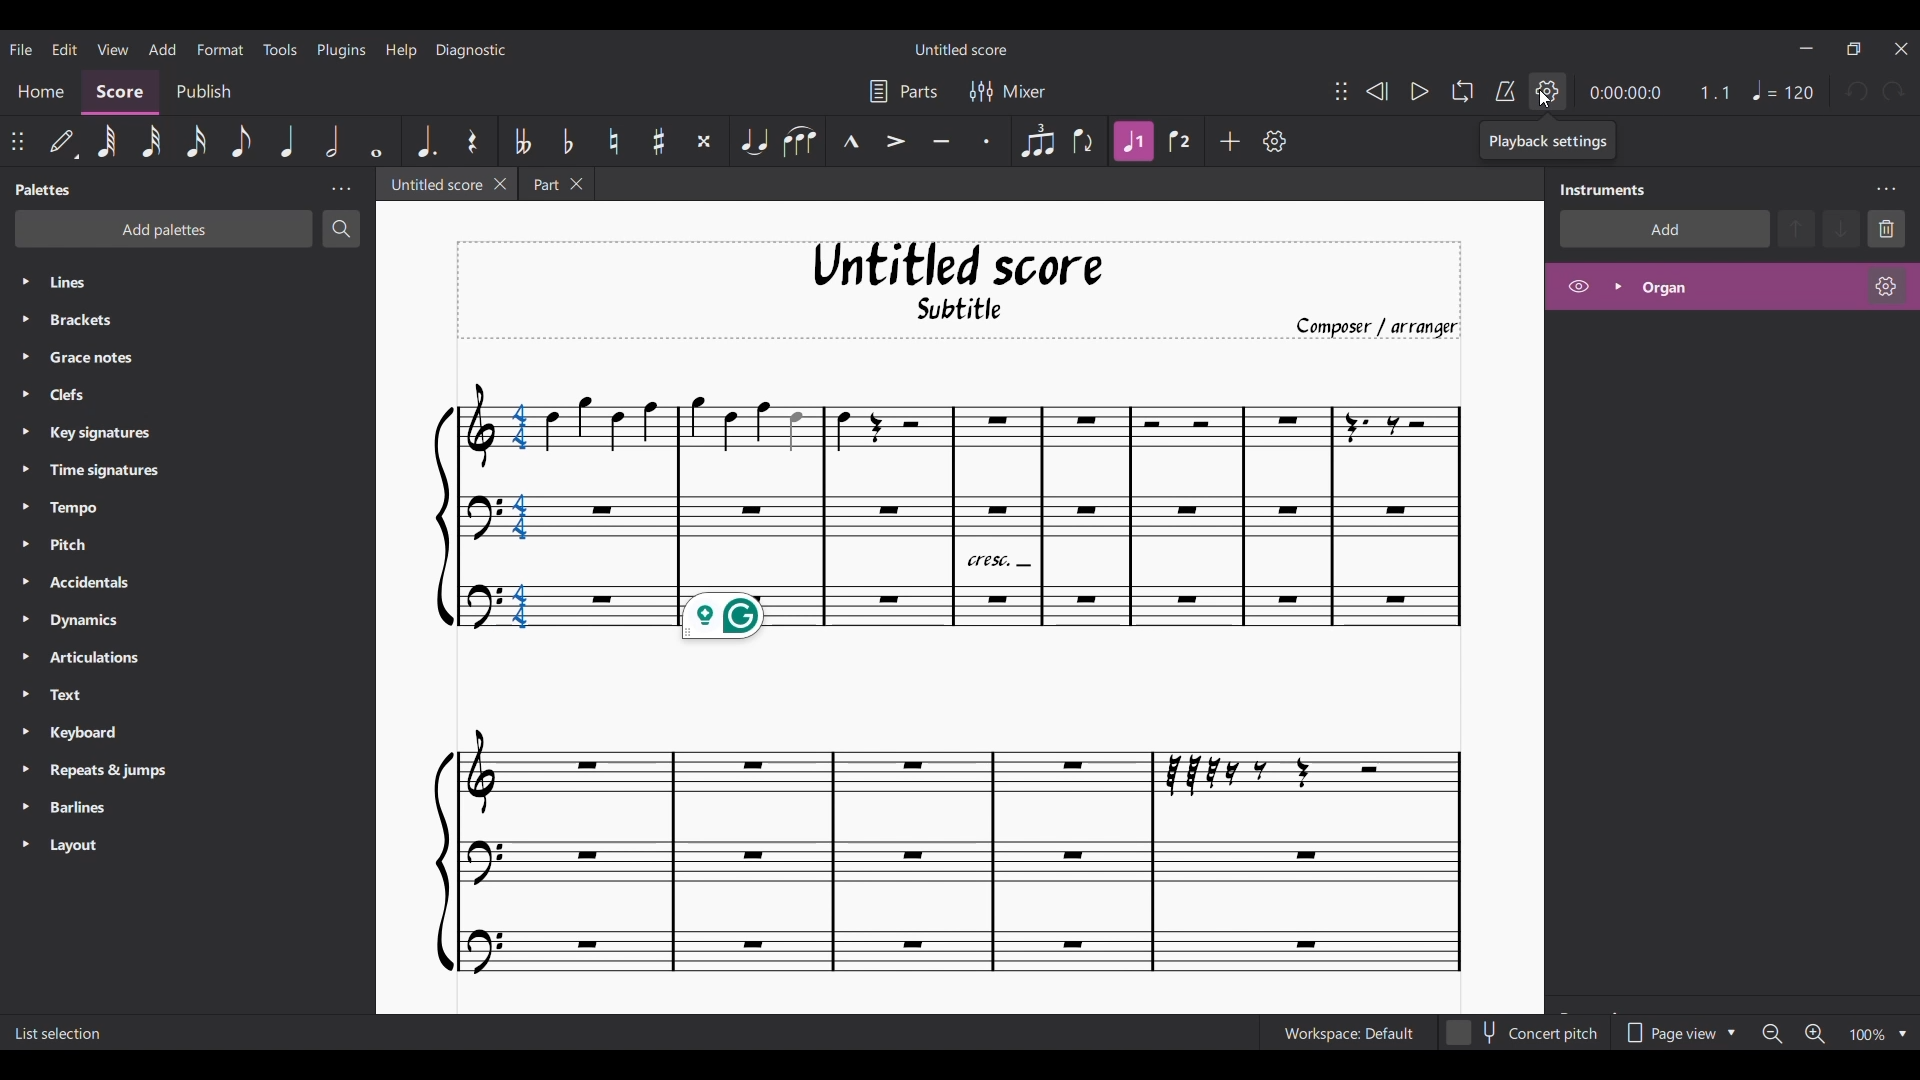 This screenshot has width=1920, height=1080. Describe the element at coordinates (1522, 1033) in the screenshot. I see `Toggle for Concert pitch ` at that location.